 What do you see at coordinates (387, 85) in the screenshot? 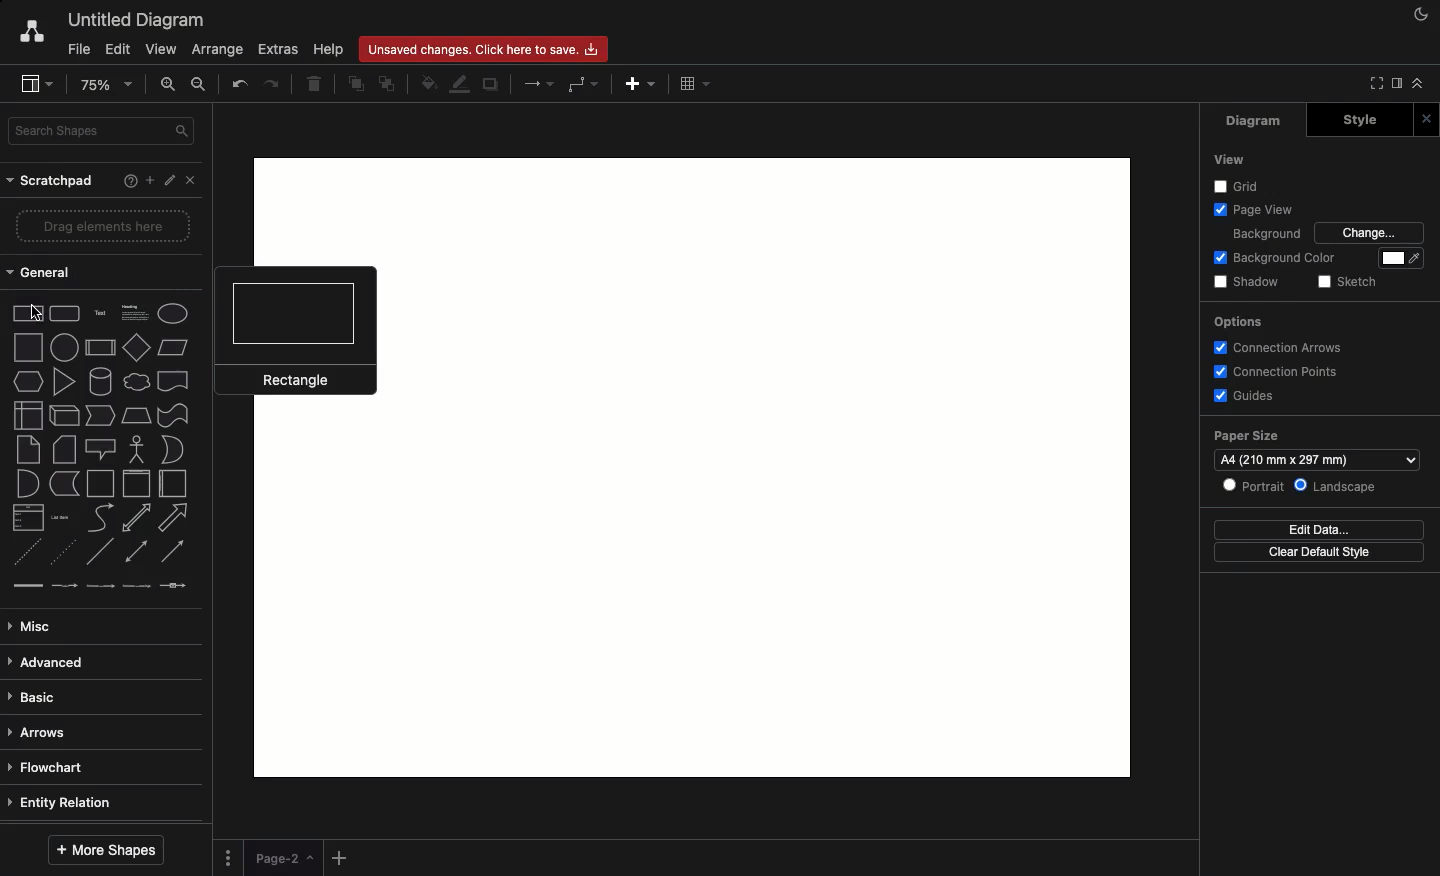
I see `To back` at bounding box center [387, 85].